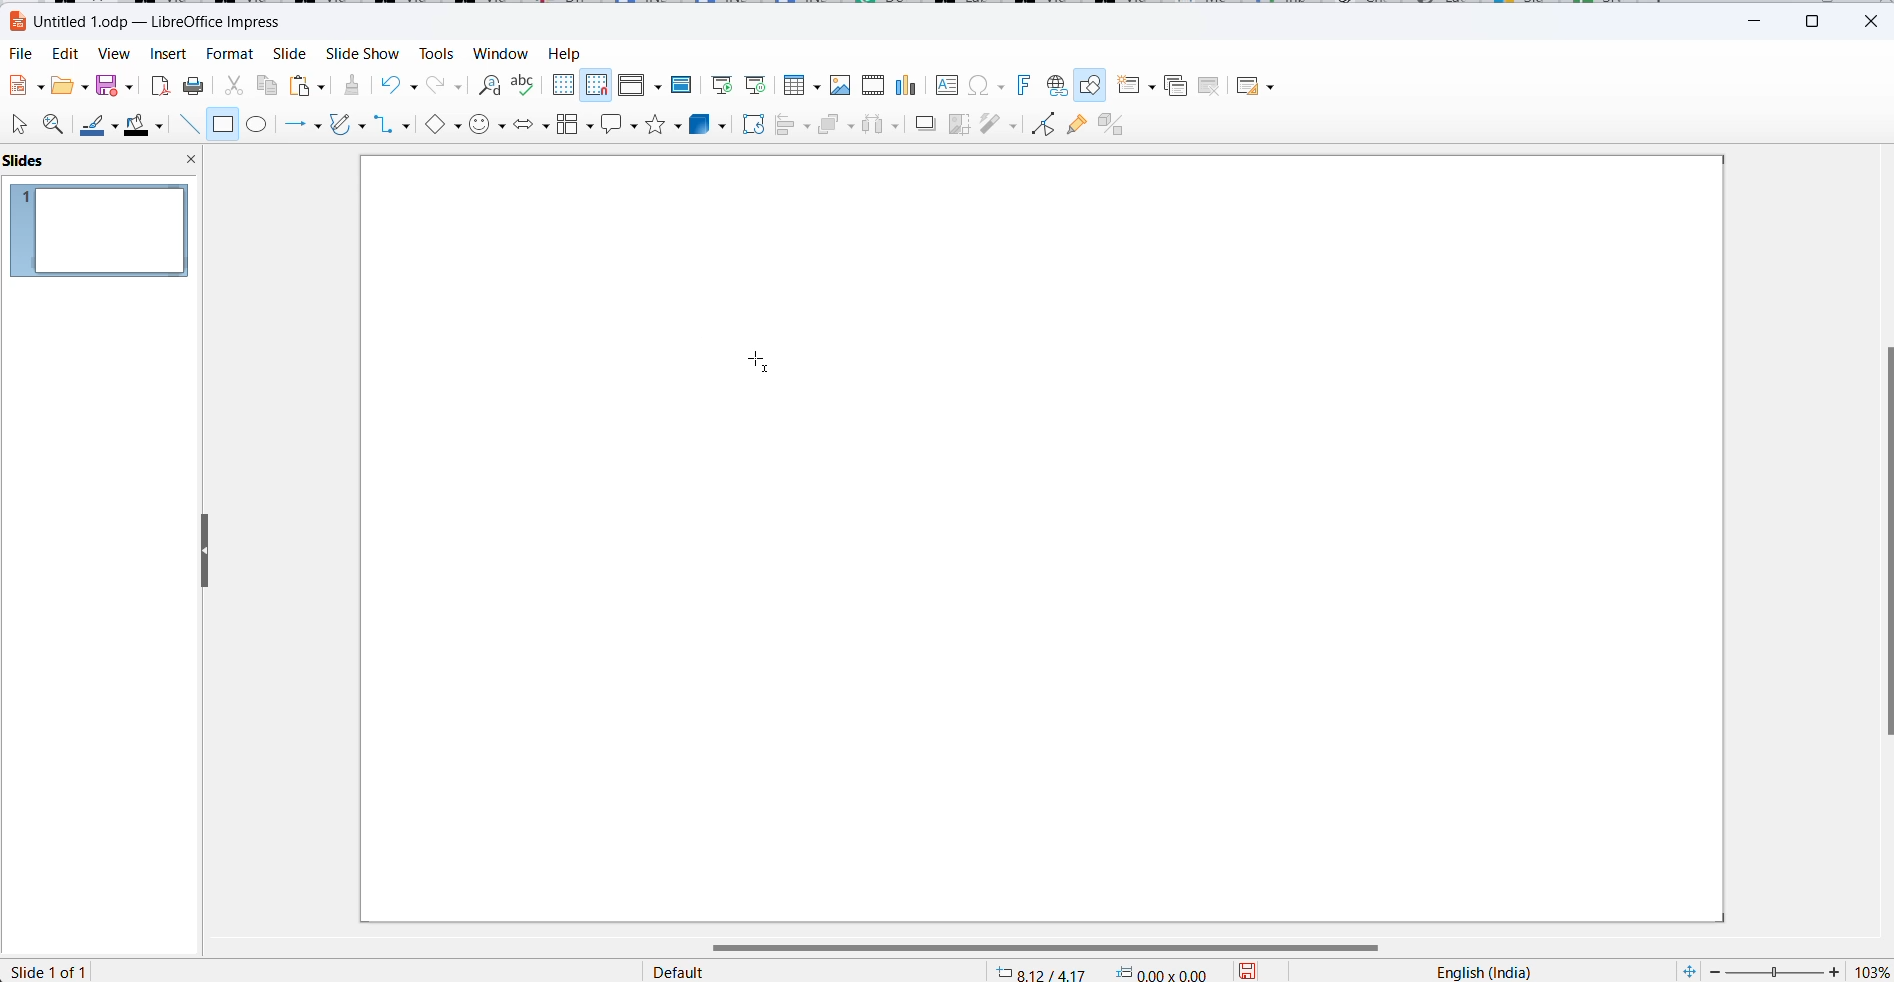  I want to click on flowchart , so click(575, 124).